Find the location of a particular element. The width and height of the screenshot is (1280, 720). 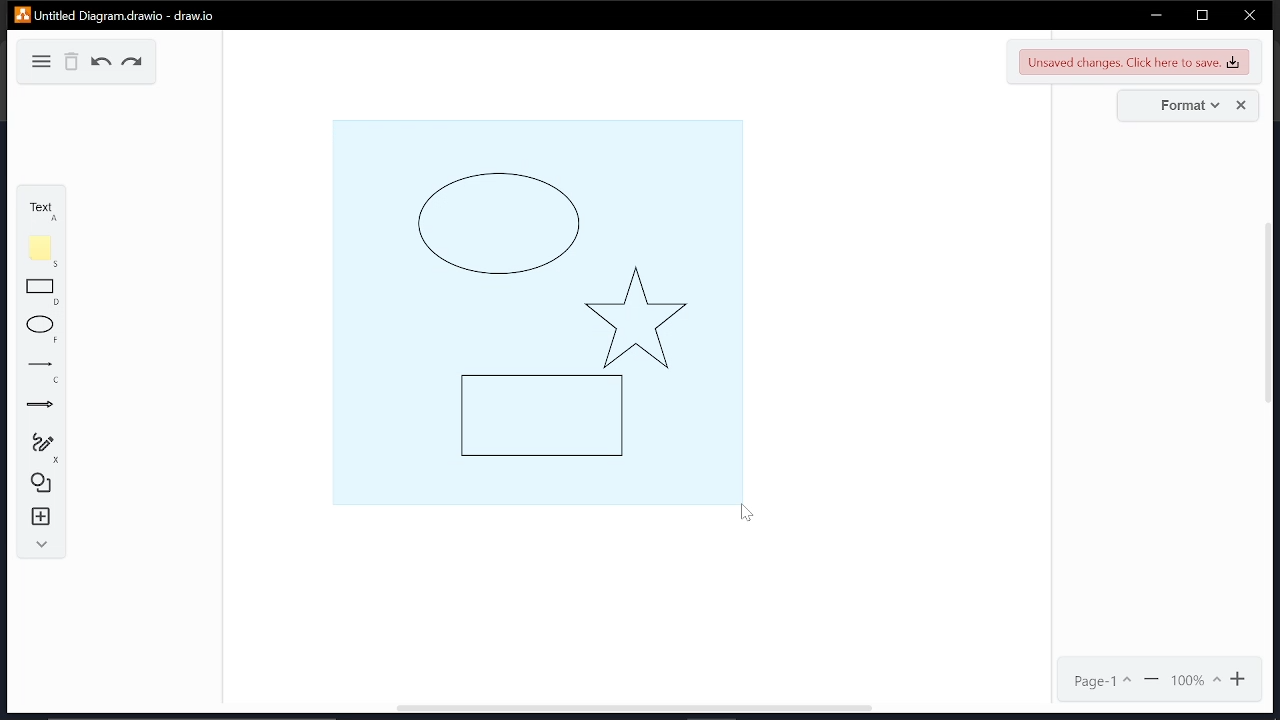

selected diagrams is located at coordinates (534, 309).